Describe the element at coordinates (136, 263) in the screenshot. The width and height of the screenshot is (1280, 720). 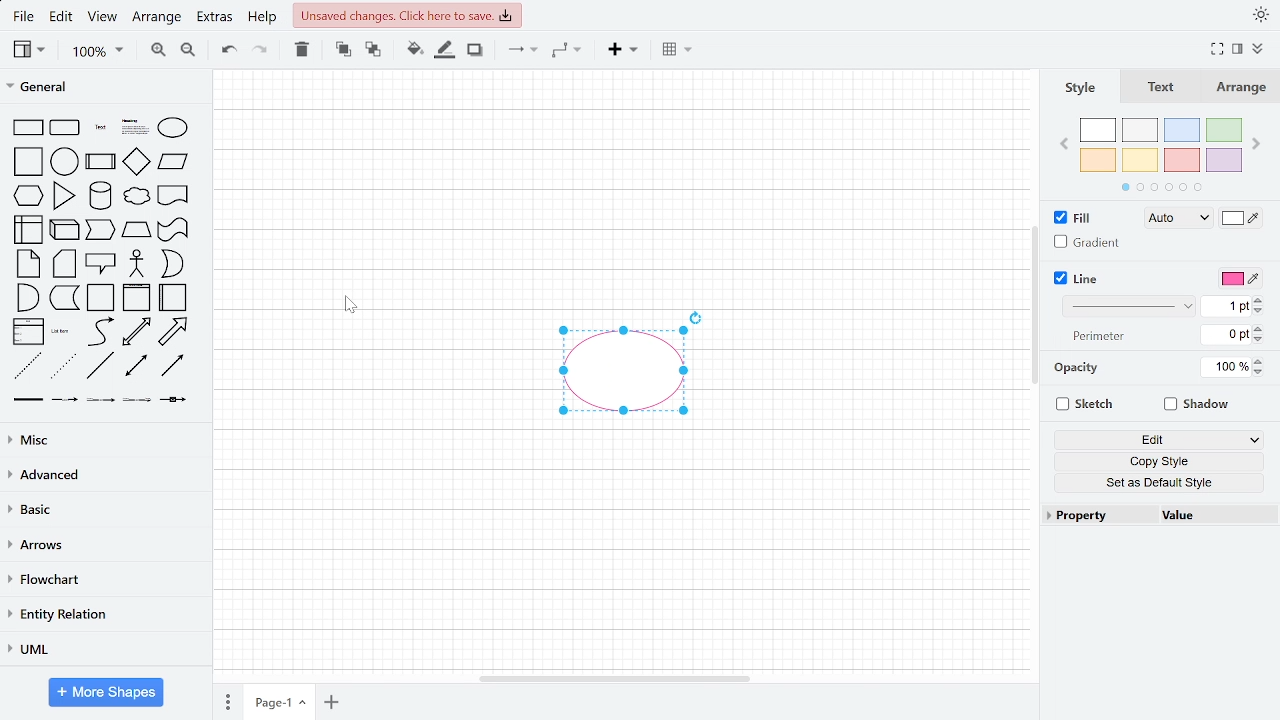
I see `actor` at that location.